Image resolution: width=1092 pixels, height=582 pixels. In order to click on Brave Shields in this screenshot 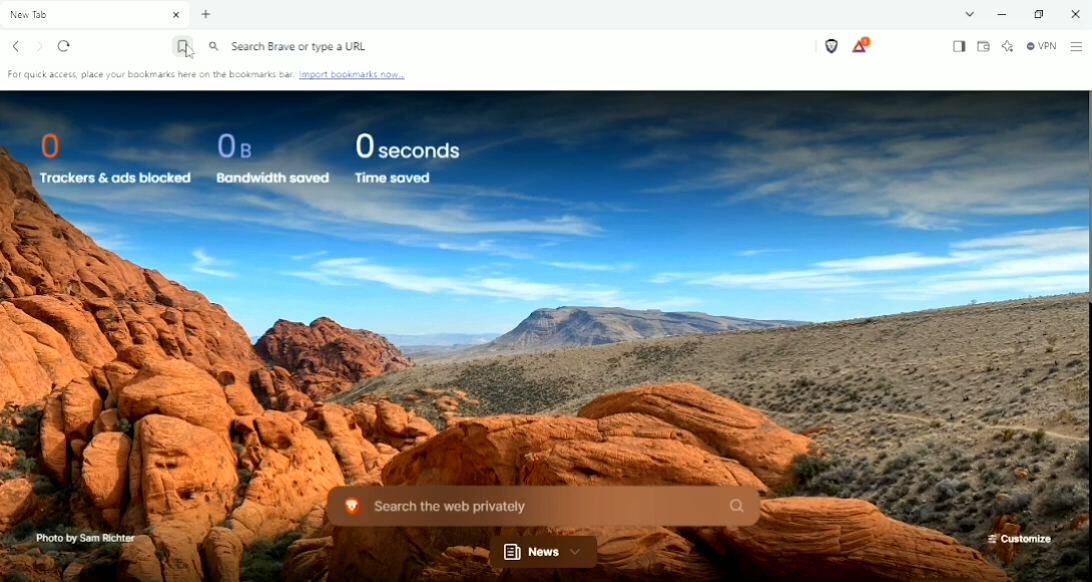, I will do `click(831, 46)`.